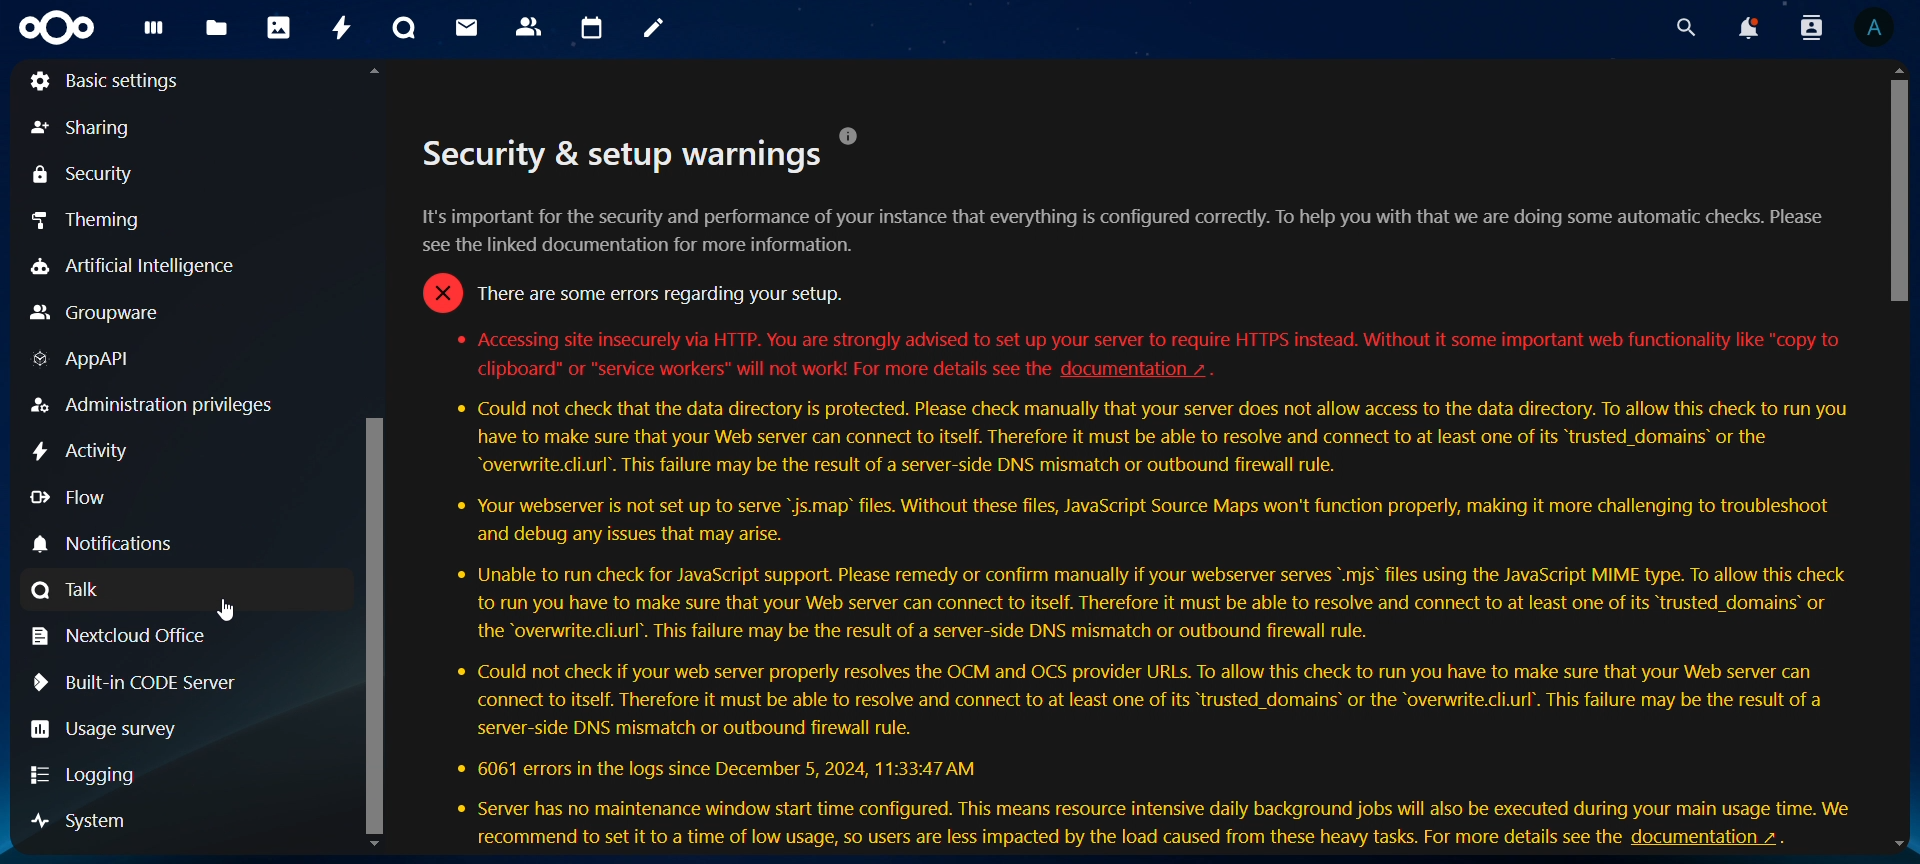 This screenshot has width=1920, height=864. Describe the element at coordinates (1878, 31) in the screenshot. I see `view profile` at that location.